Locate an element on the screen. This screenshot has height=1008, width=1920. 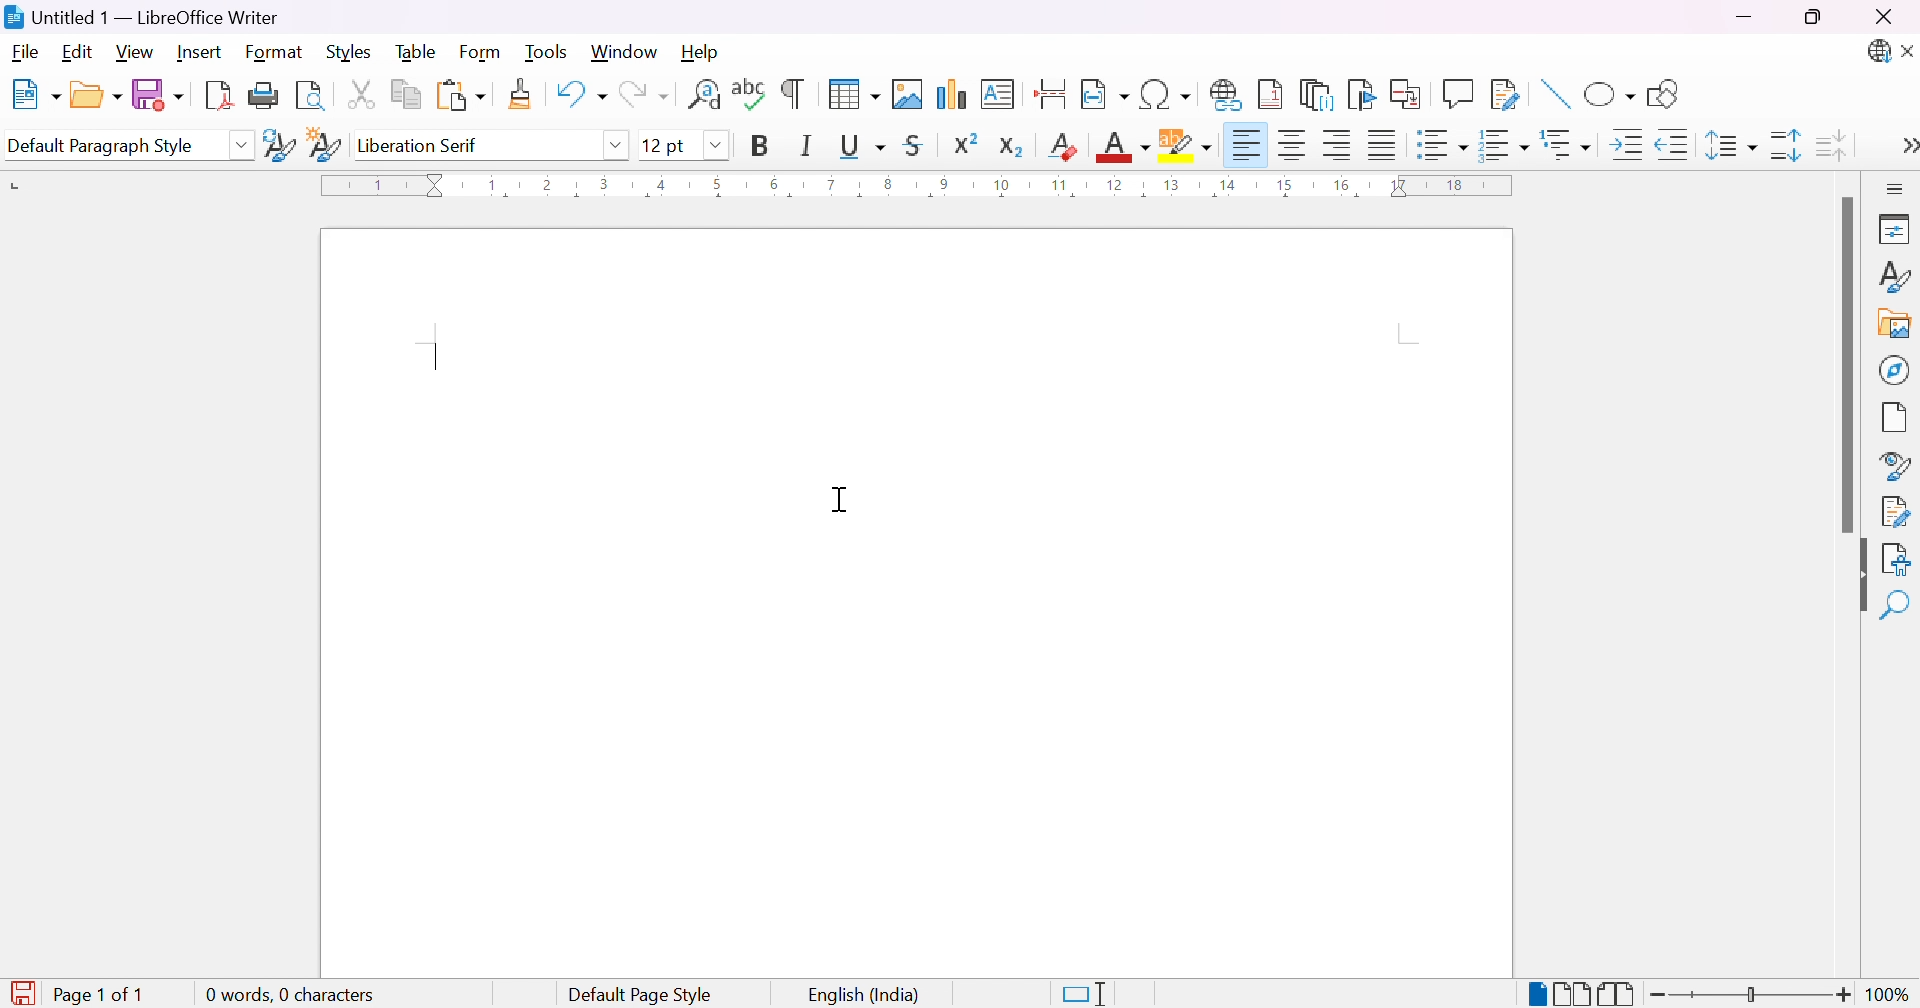
Insert bookmark is located at coordinates (1363, 94).